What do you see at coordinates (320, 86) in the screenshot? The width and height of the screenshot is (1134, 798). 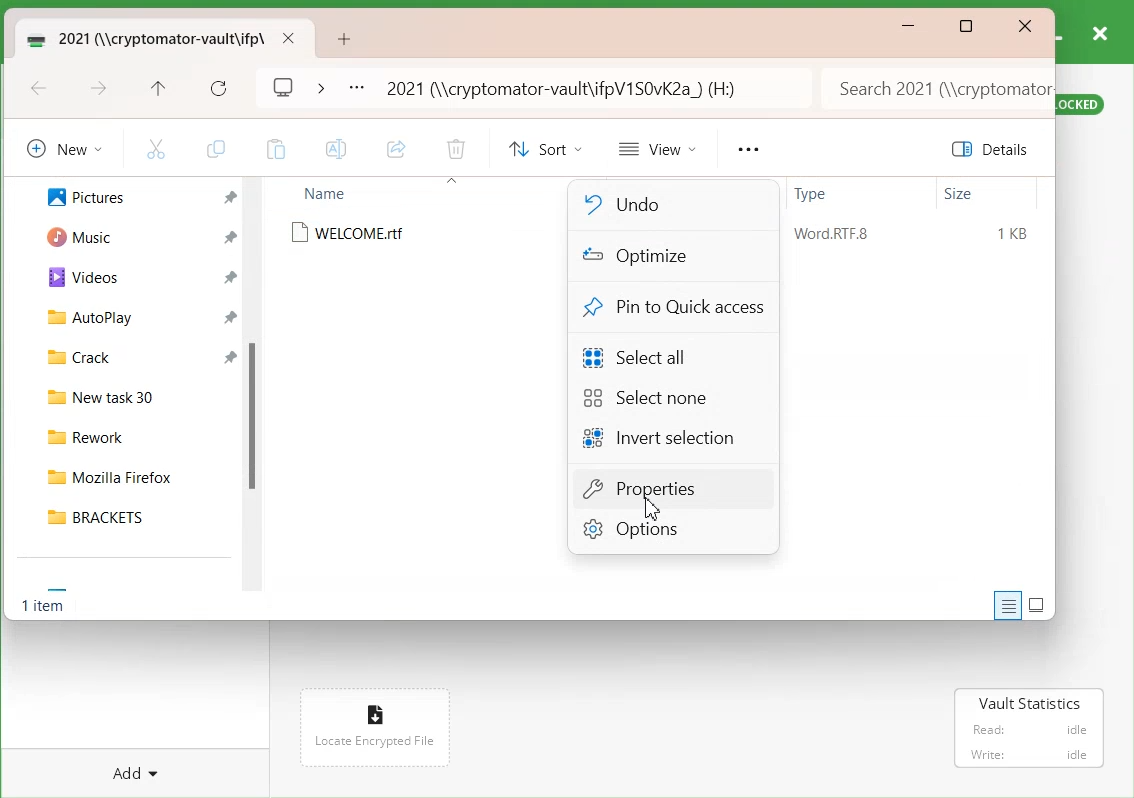 I see `Drop down box` at bounding box center [320, 86].